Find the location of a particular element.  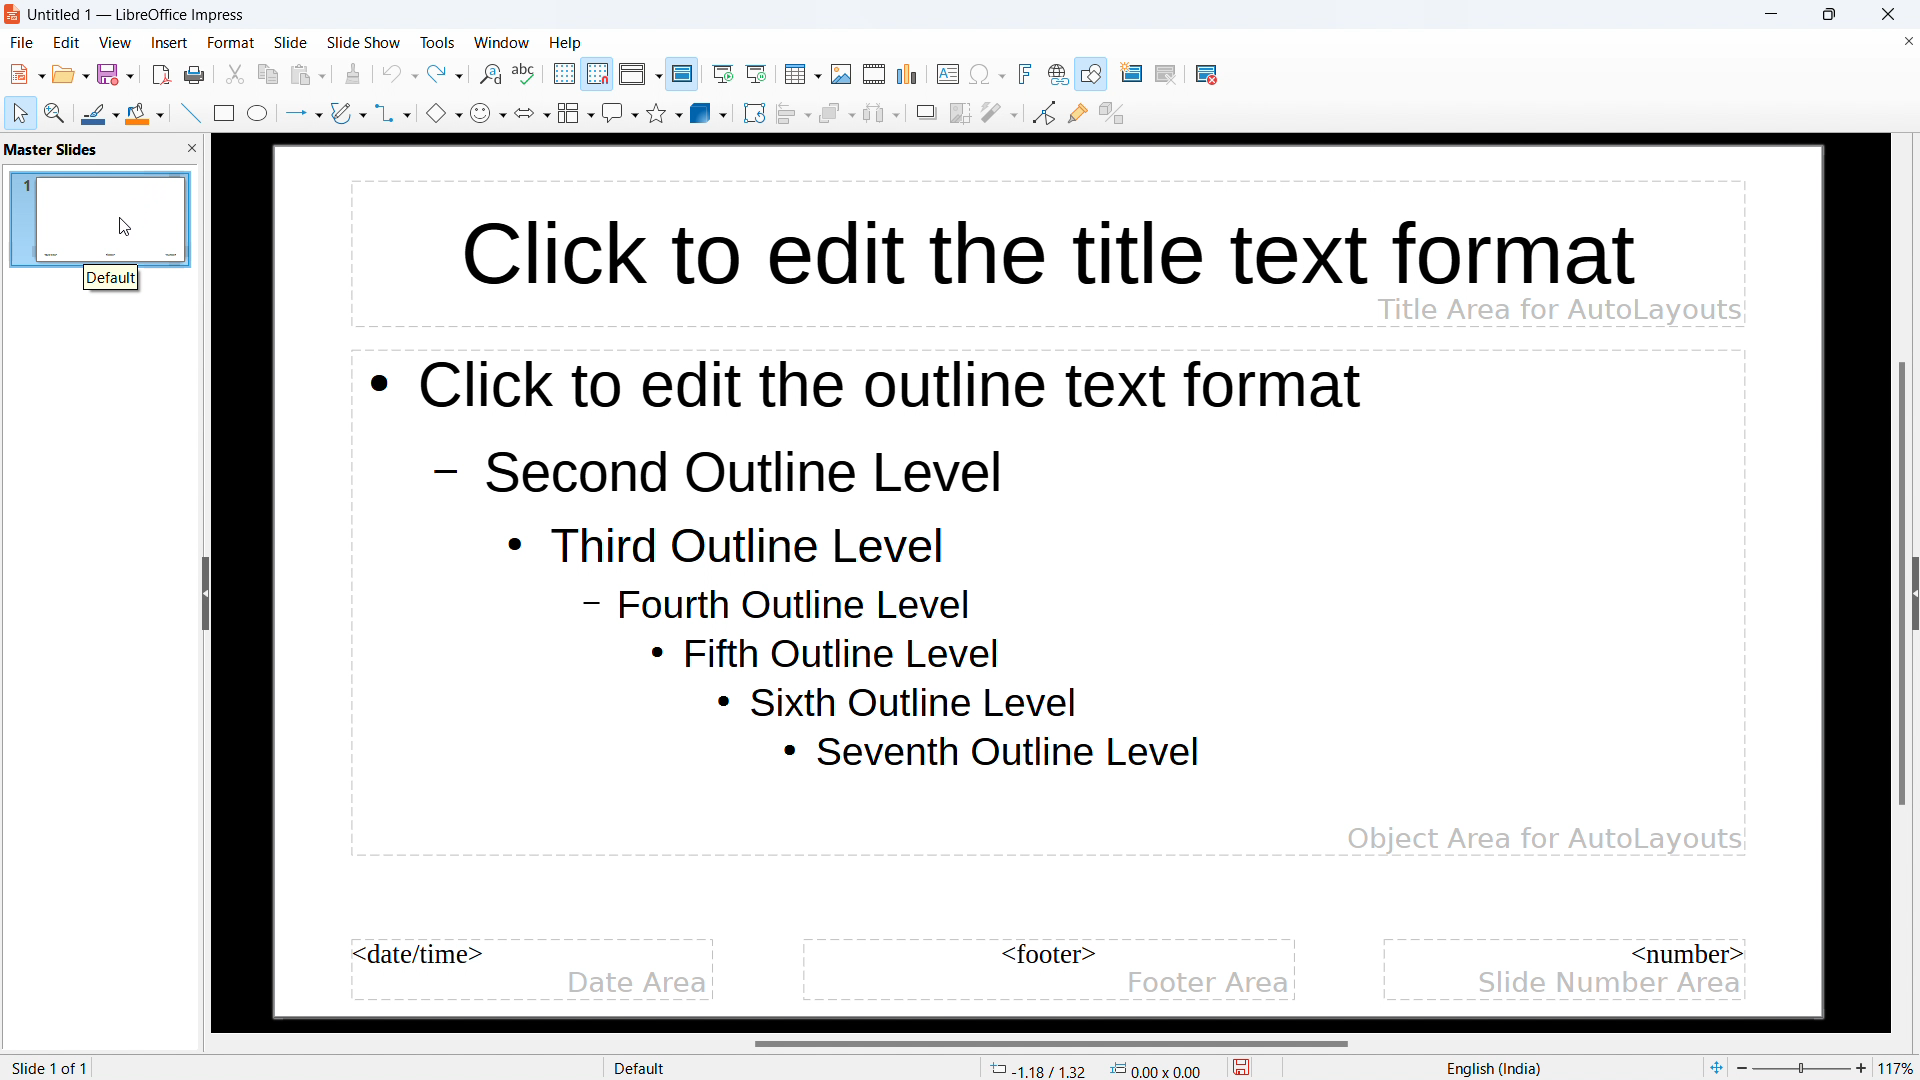

insert link is located at coordinates (1058, 75).